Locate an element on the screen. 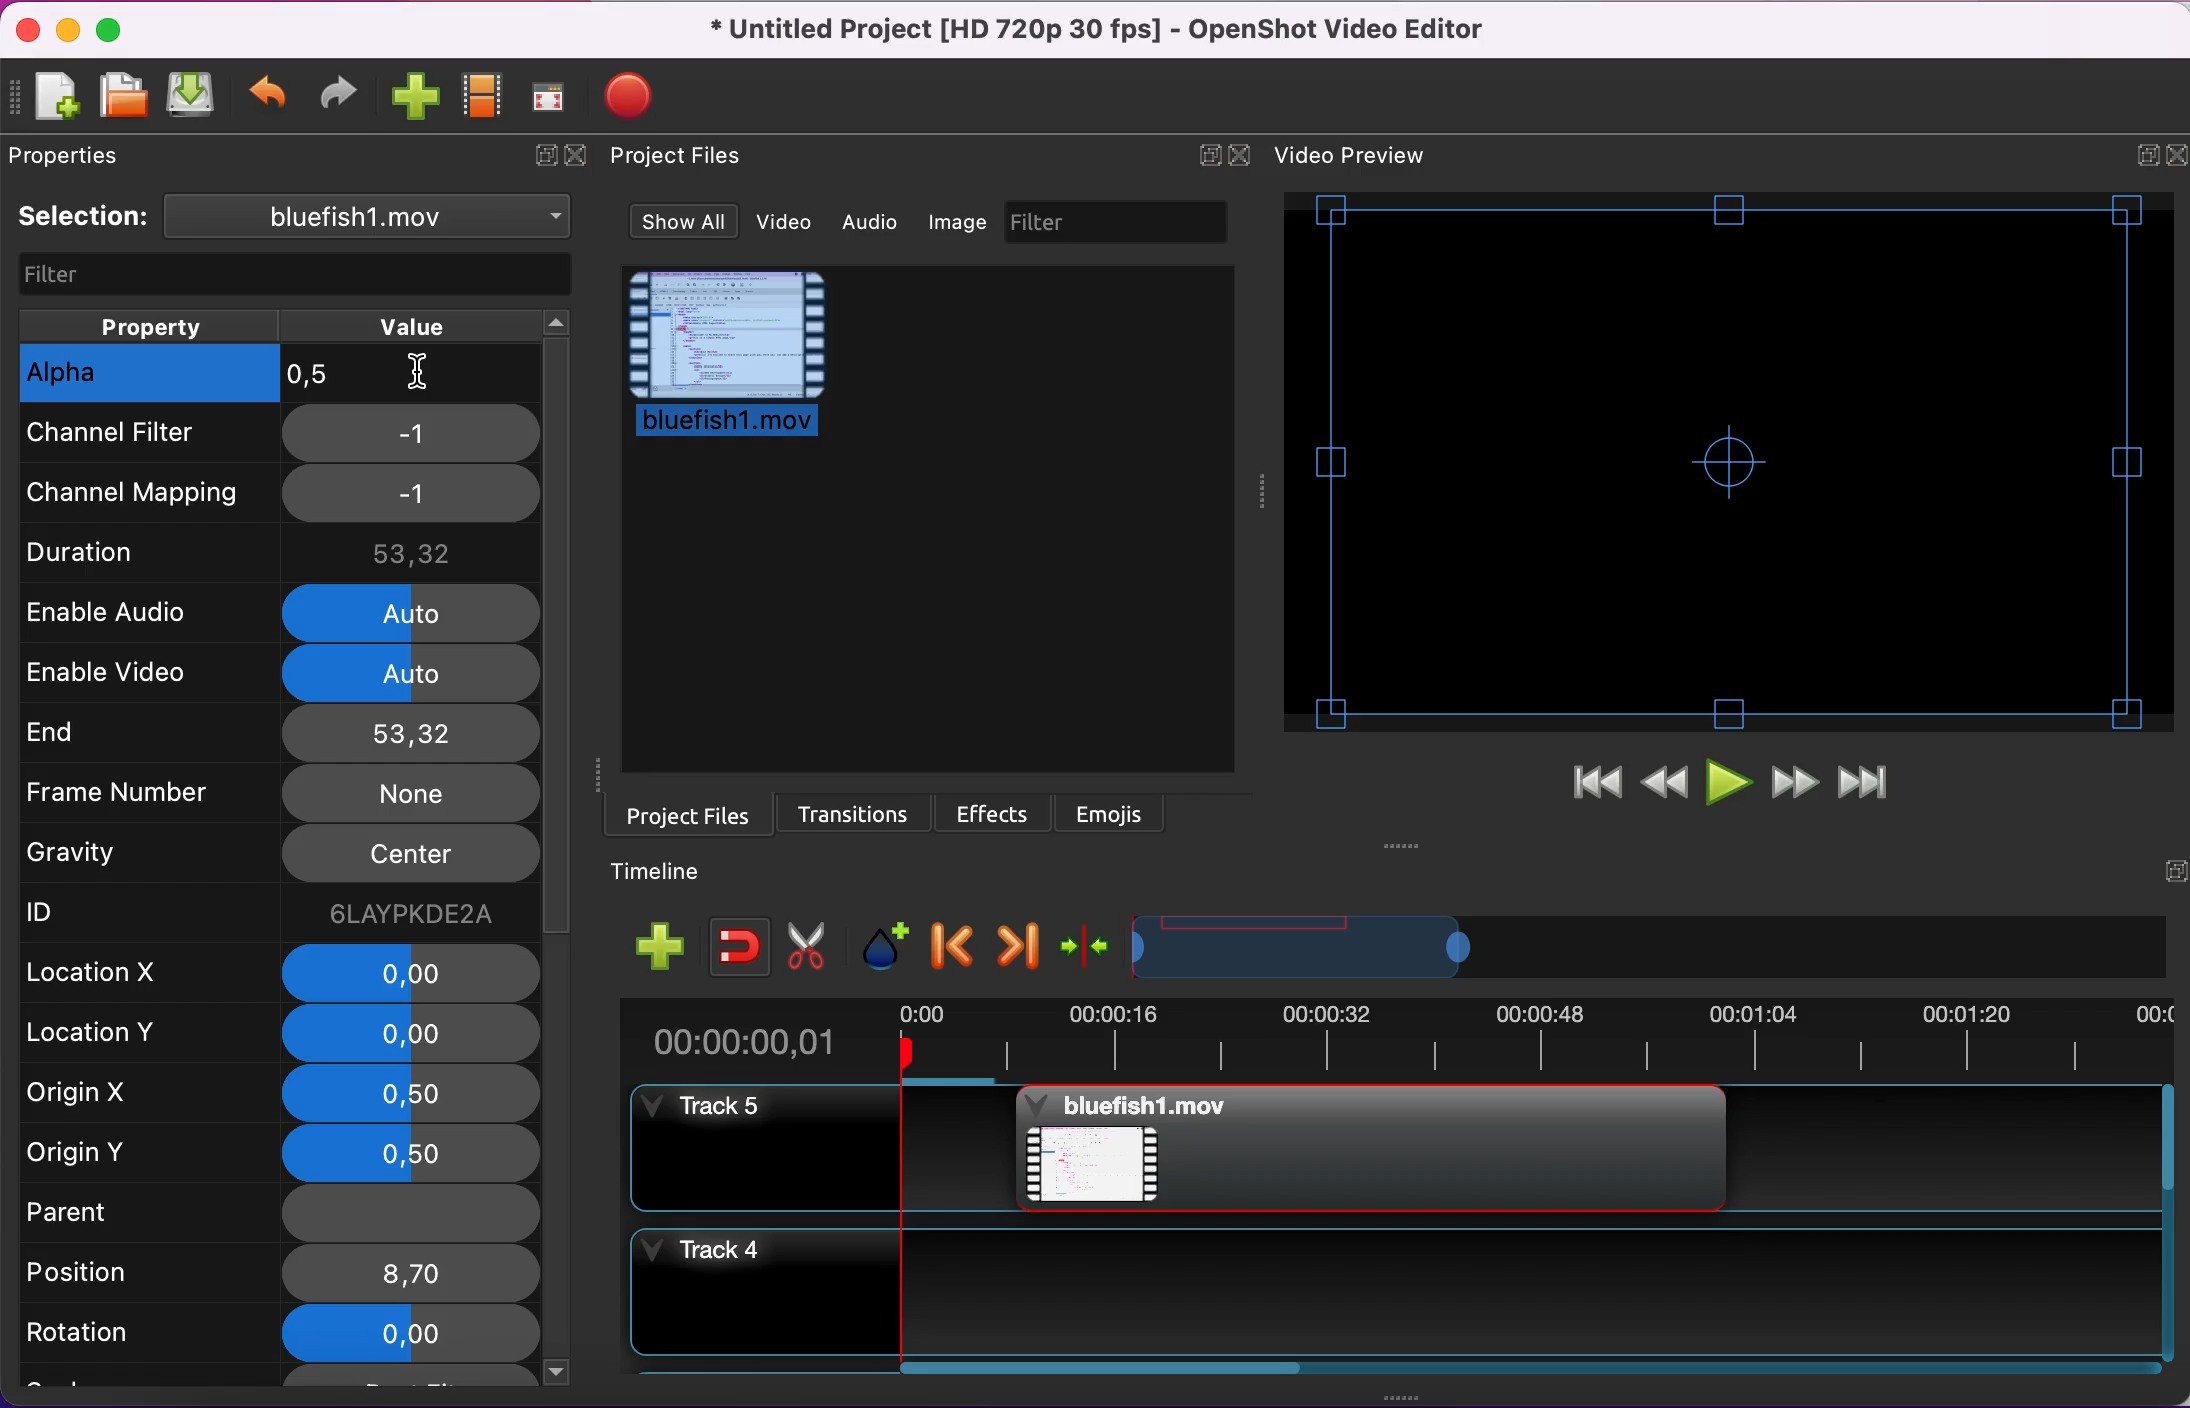 The height and width of the screenshot is (1408, 2190). close is located at coordinates (578, 155).